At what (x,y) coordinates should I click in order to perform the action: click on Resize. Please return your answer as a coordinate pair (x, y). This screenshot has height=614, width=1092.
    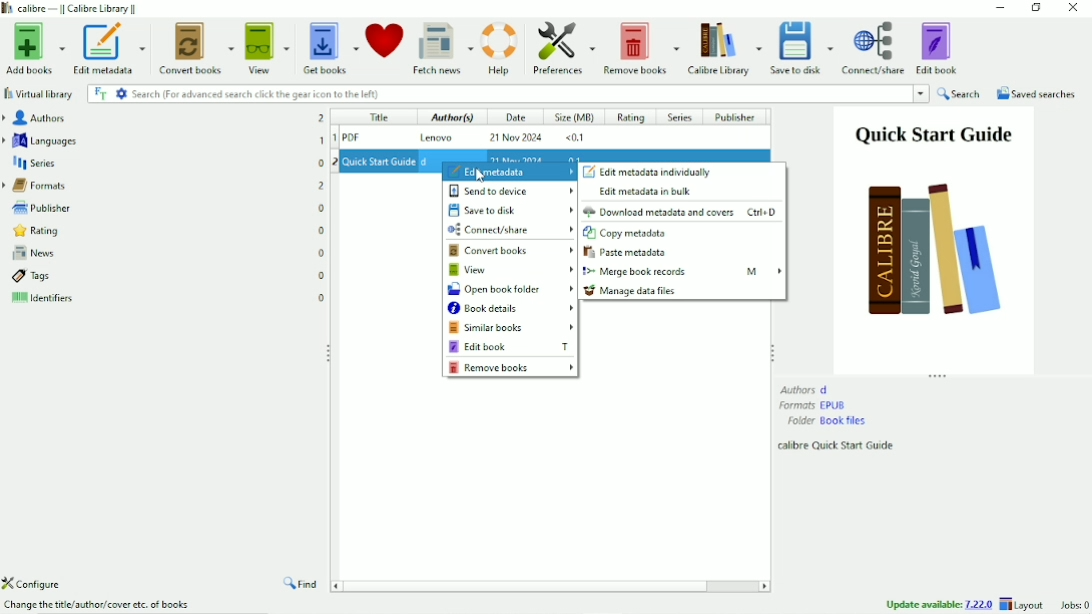
    Looking at the image, I should click on (772, 351).